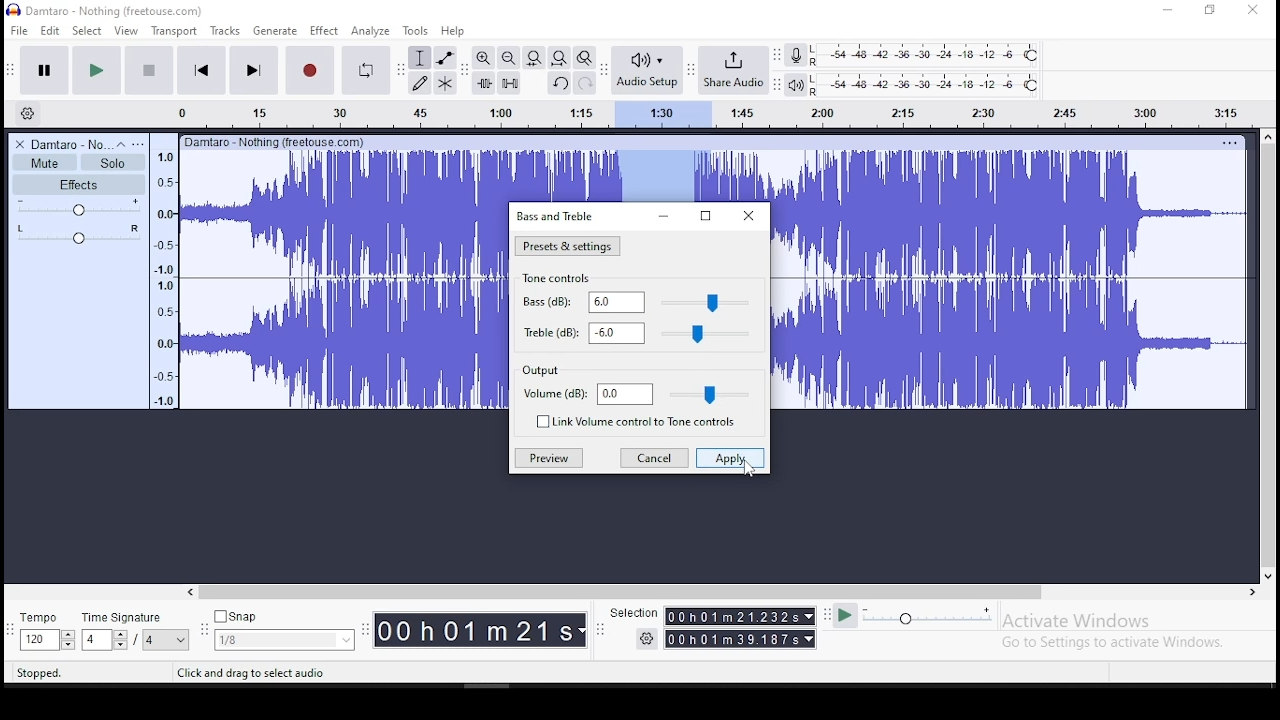  Describe the element at coordinates (227, 31) in the screenshot. I see `tracks` at that location.